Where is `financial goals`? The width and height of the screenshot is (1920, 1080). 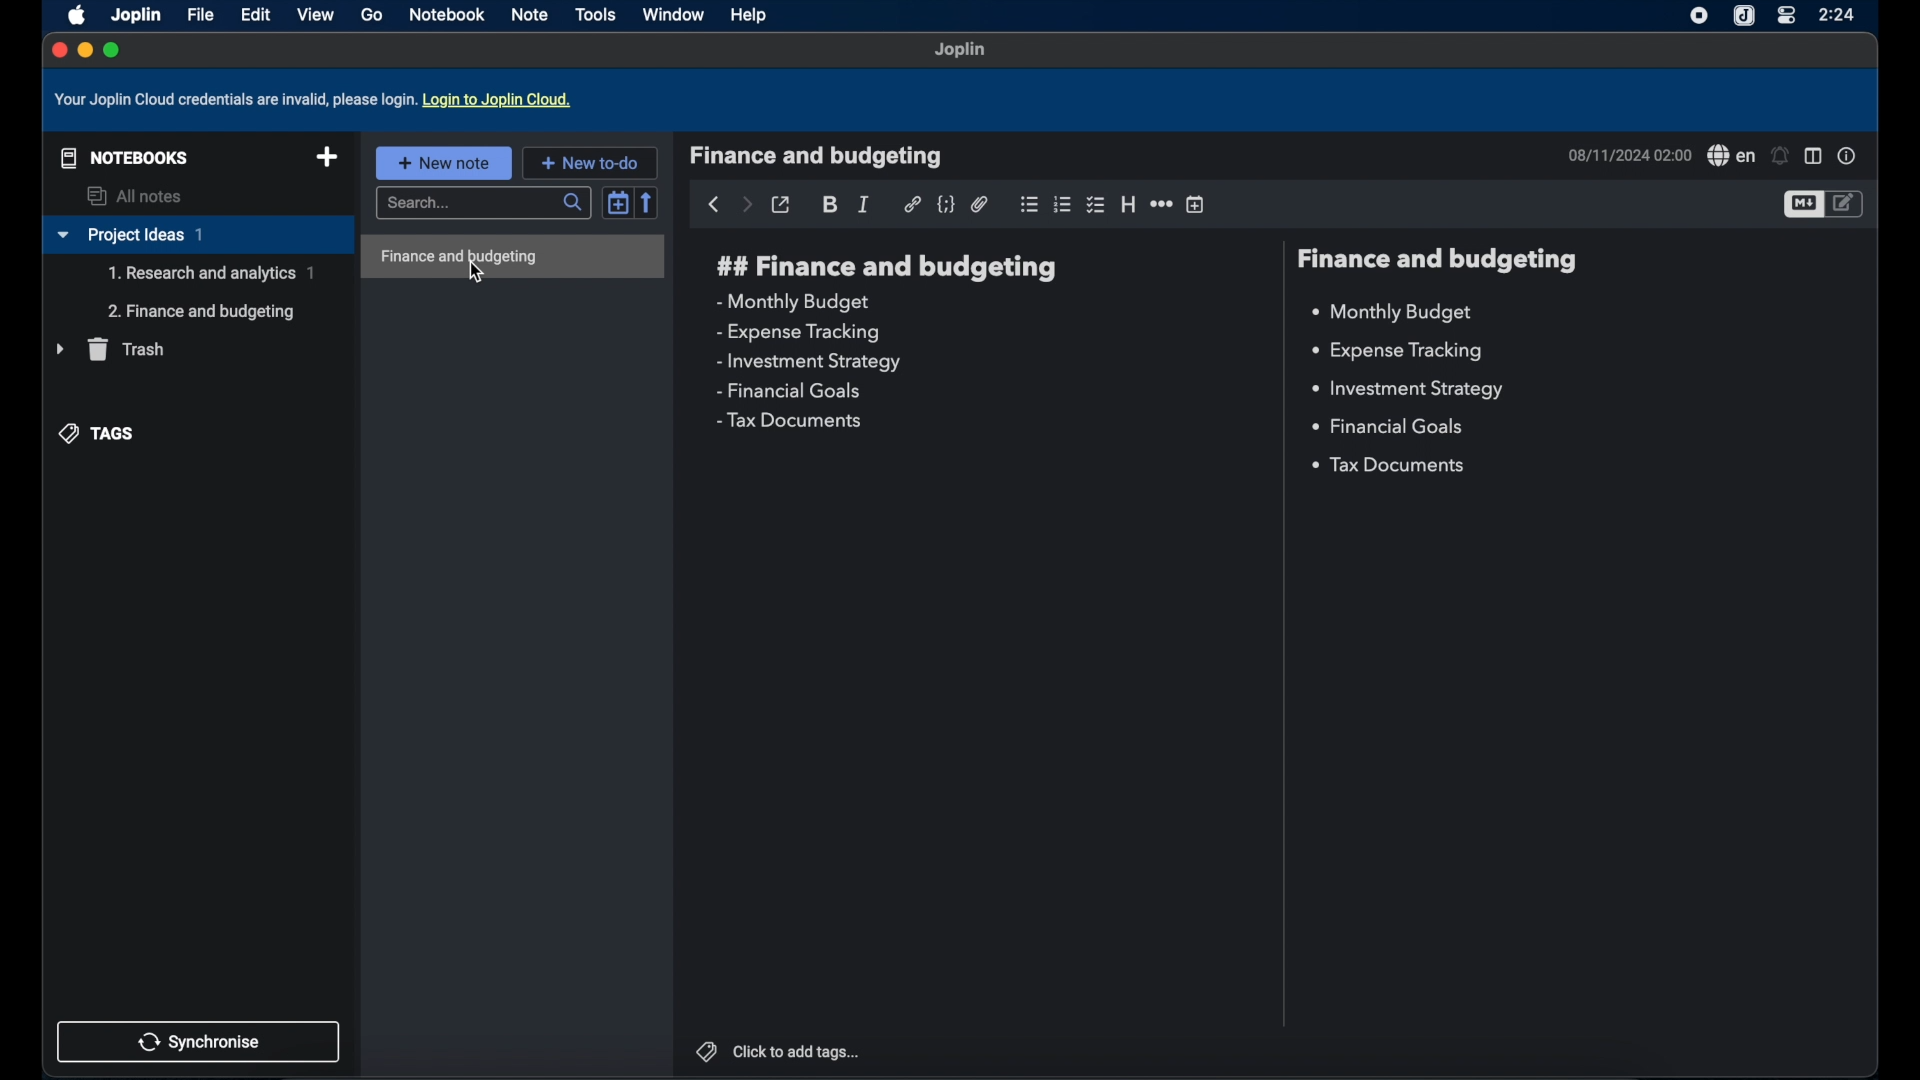
financial goals is located at coordinates (788, 392).